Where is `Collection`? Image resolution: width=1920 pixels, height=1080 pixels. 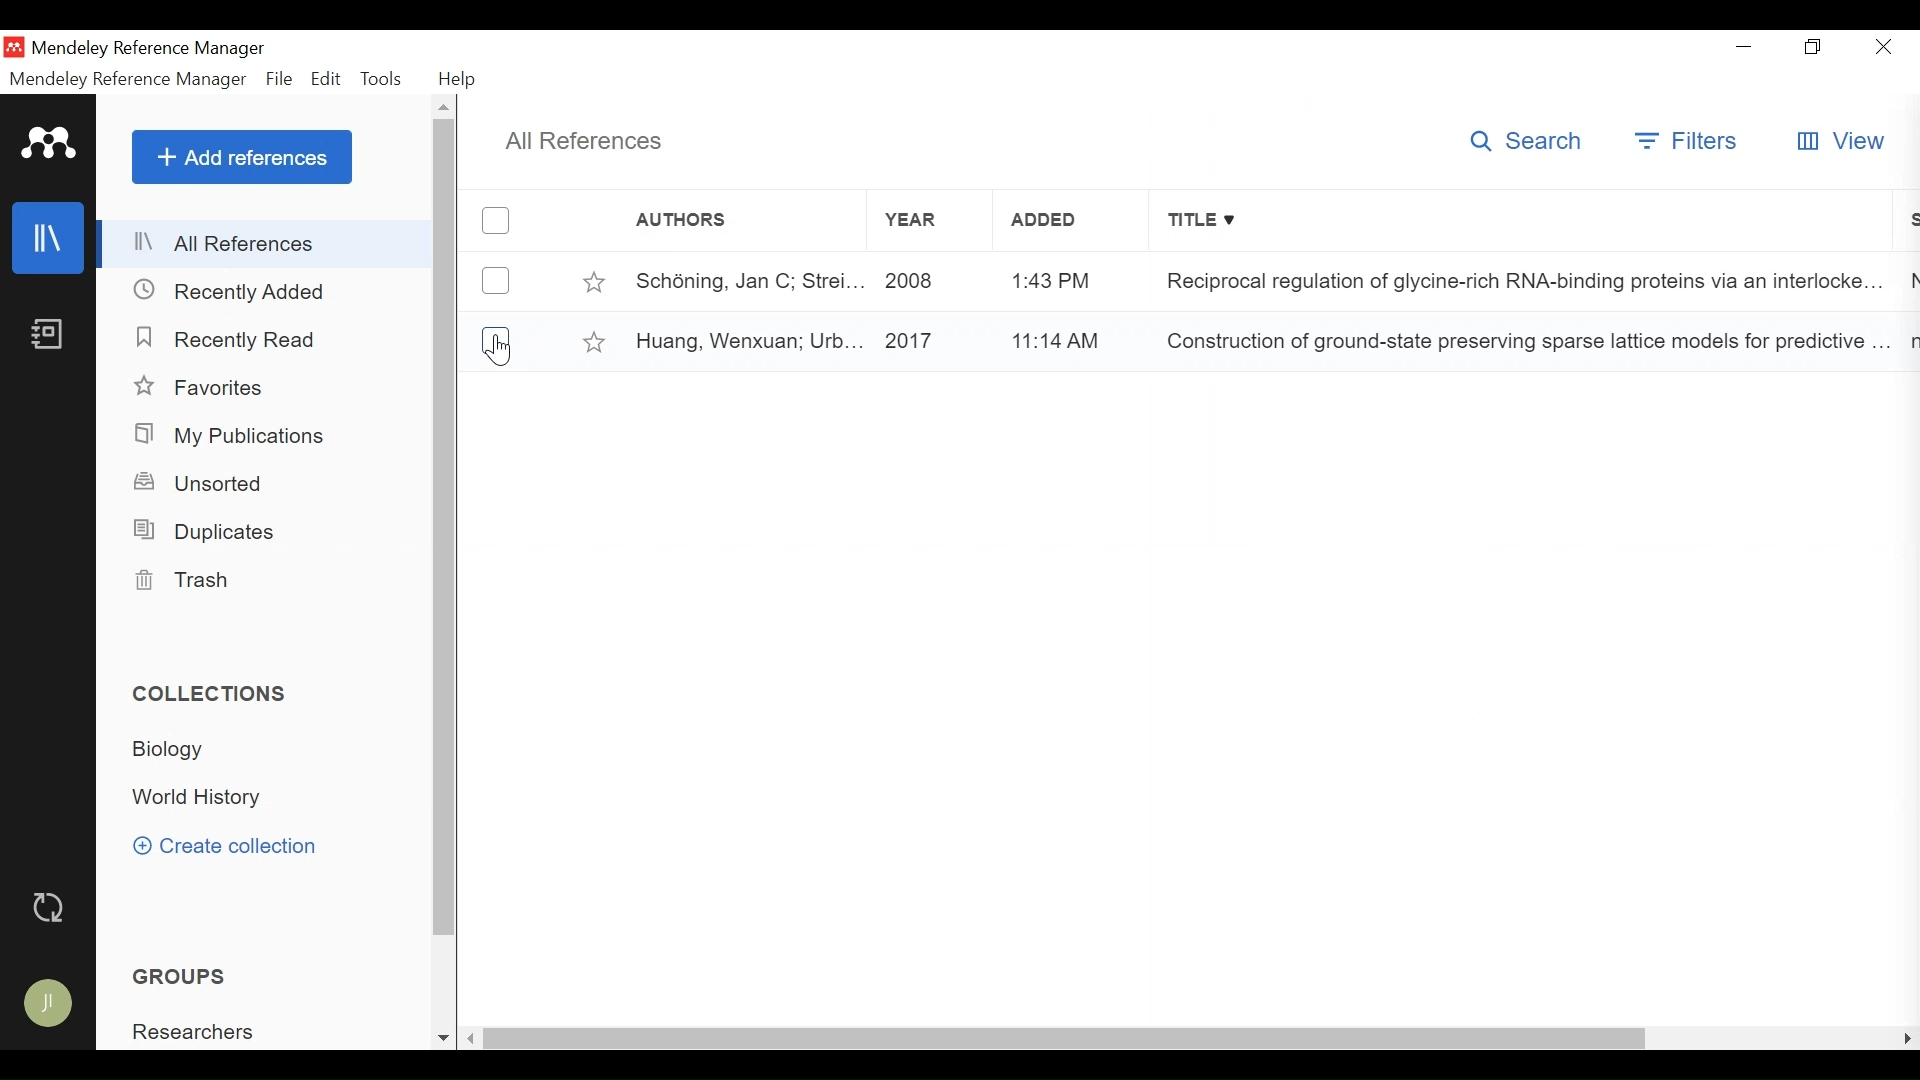
Collection is located at coordinates (175, 751).